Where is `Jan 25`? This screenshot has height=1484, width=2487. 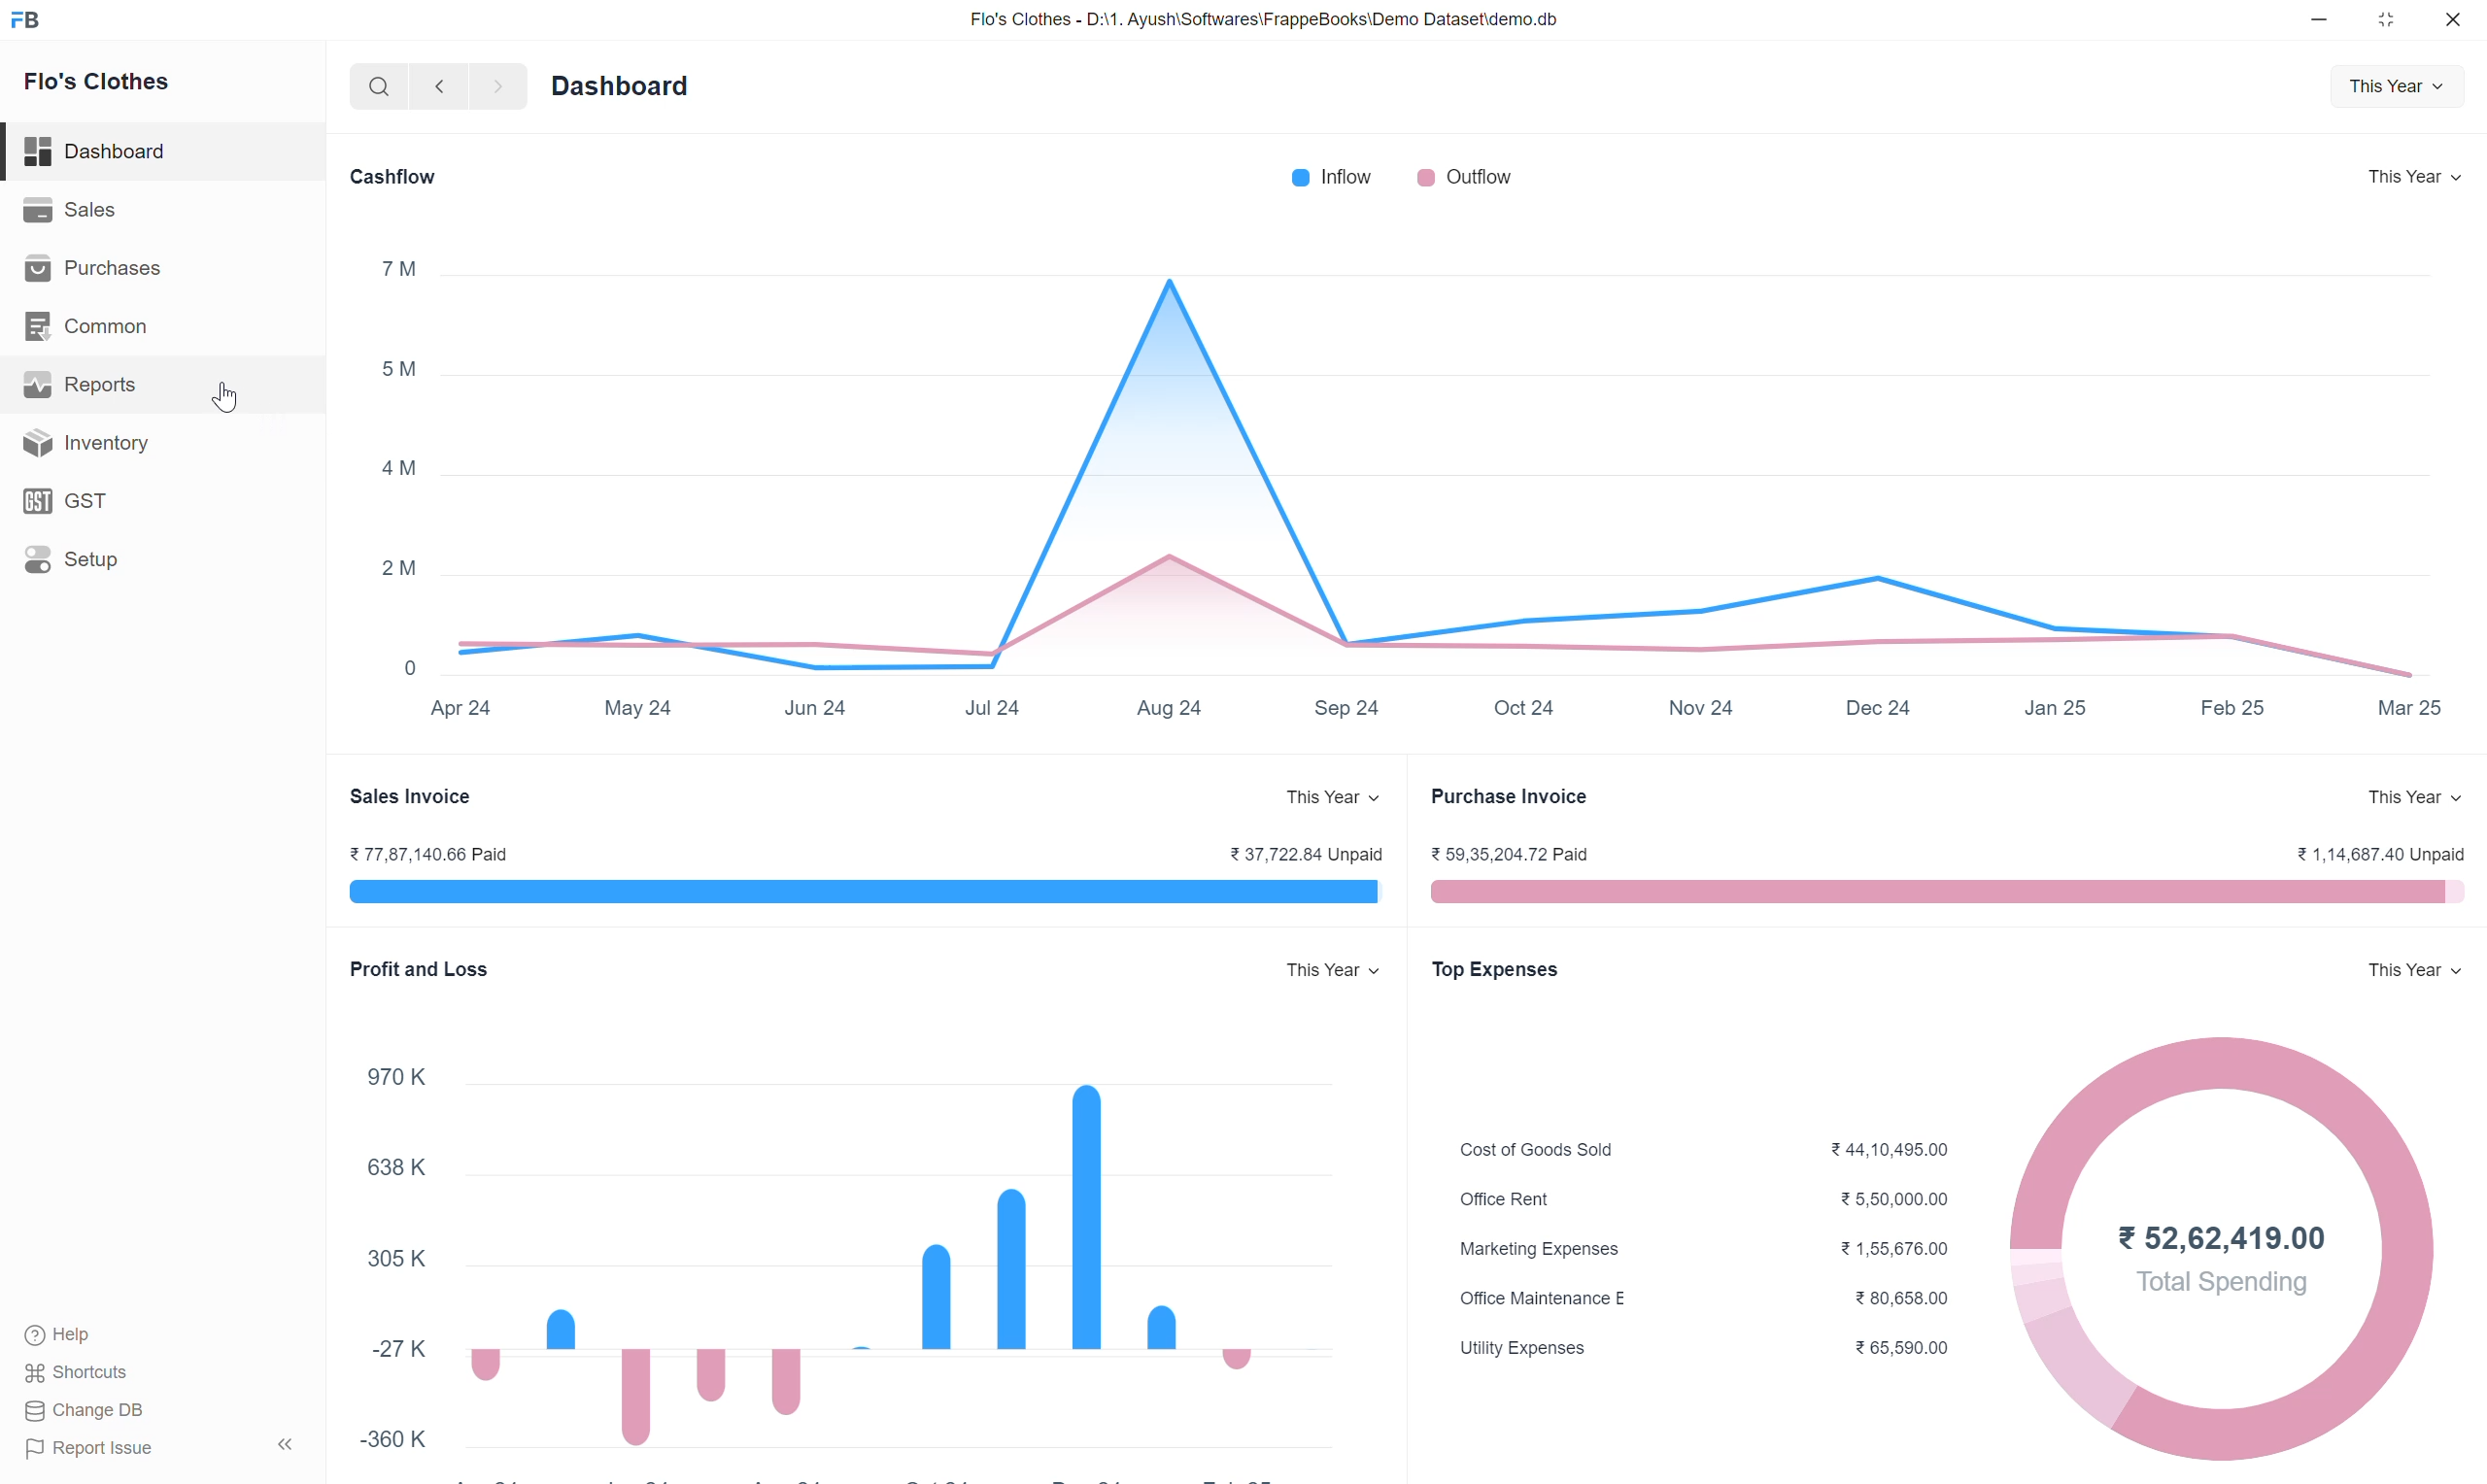 Jan 25 is located at coordinates (2053, 710).